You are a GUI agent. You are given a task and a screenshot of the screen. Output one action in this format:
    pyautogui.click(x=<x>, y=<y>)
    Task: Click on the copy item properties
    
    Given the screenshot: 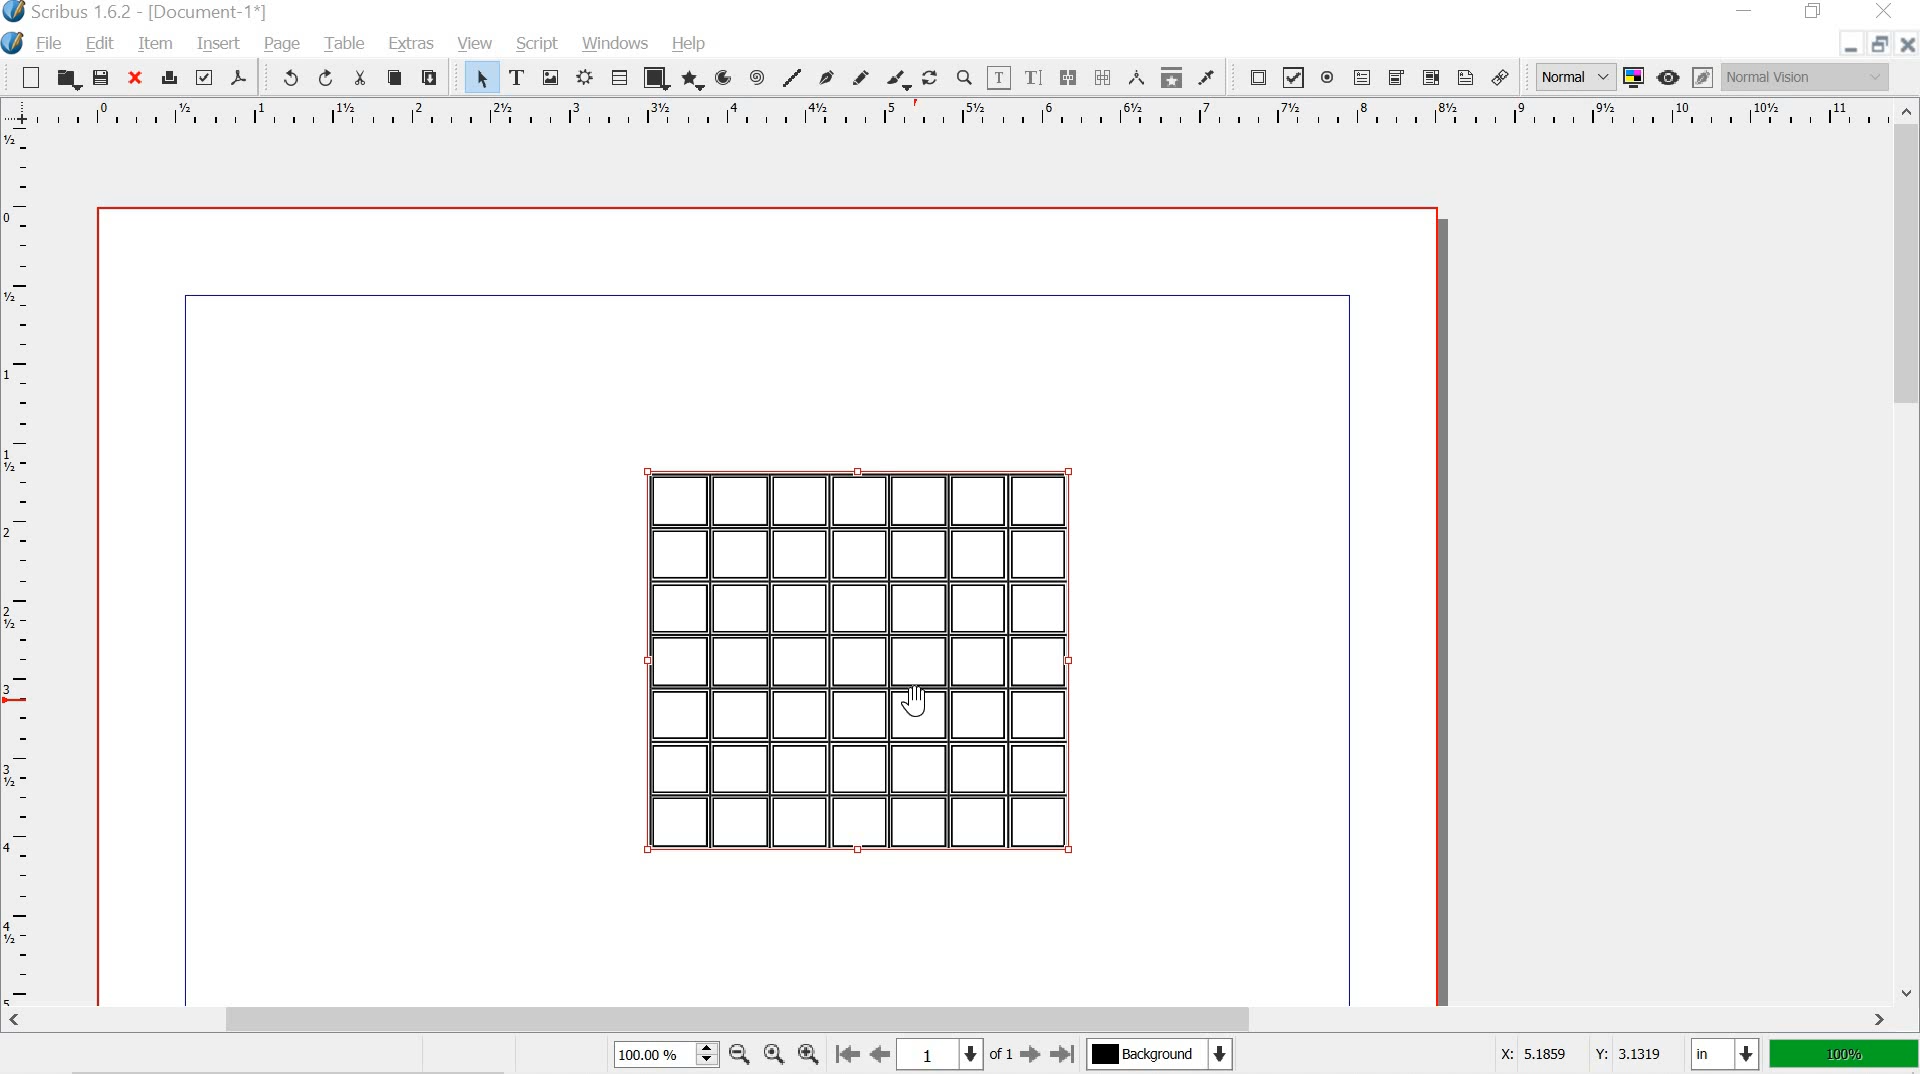 What is the action you would take?
    pyautogui.click(x=1169, y=76)
    